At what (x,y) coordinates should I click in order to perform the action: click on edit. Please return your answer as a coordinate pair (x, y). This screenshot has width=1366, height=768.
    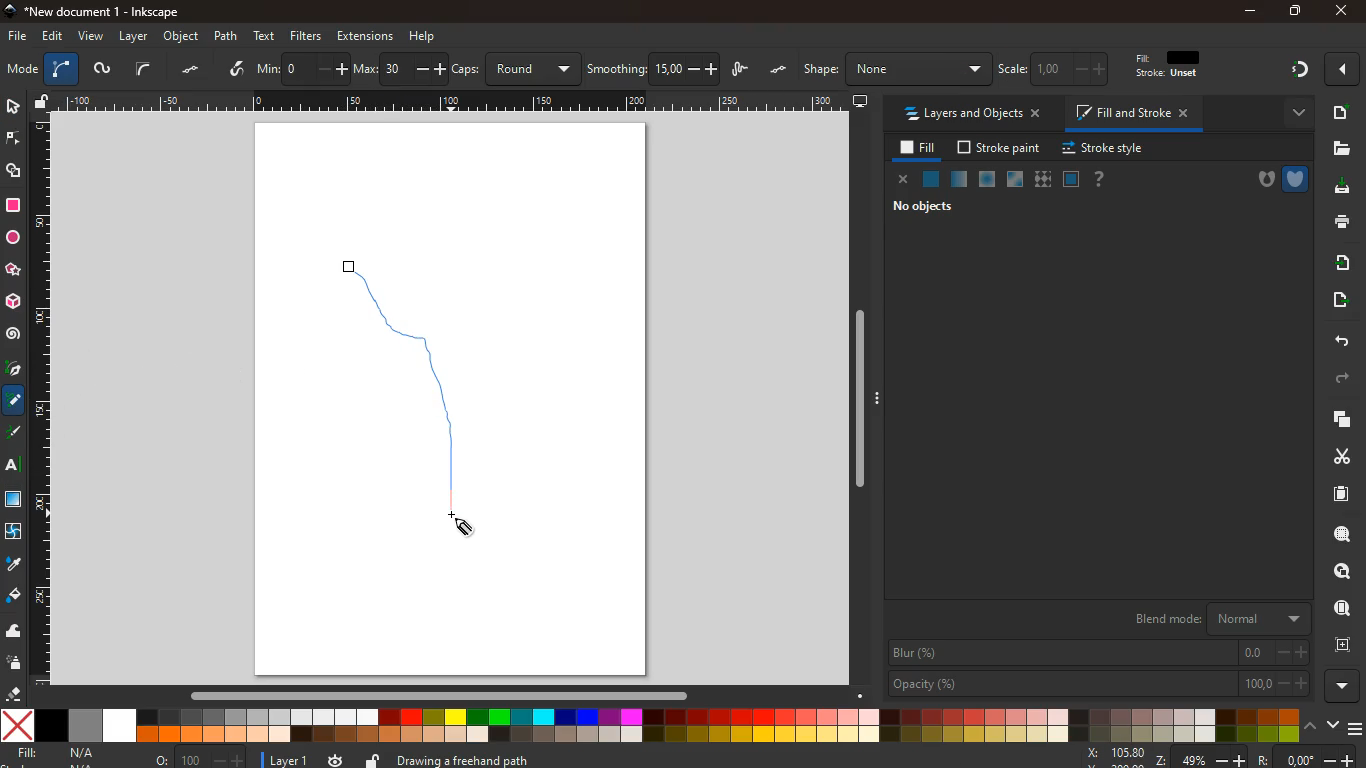
    Looking at the image, I should click on (1163, 69).